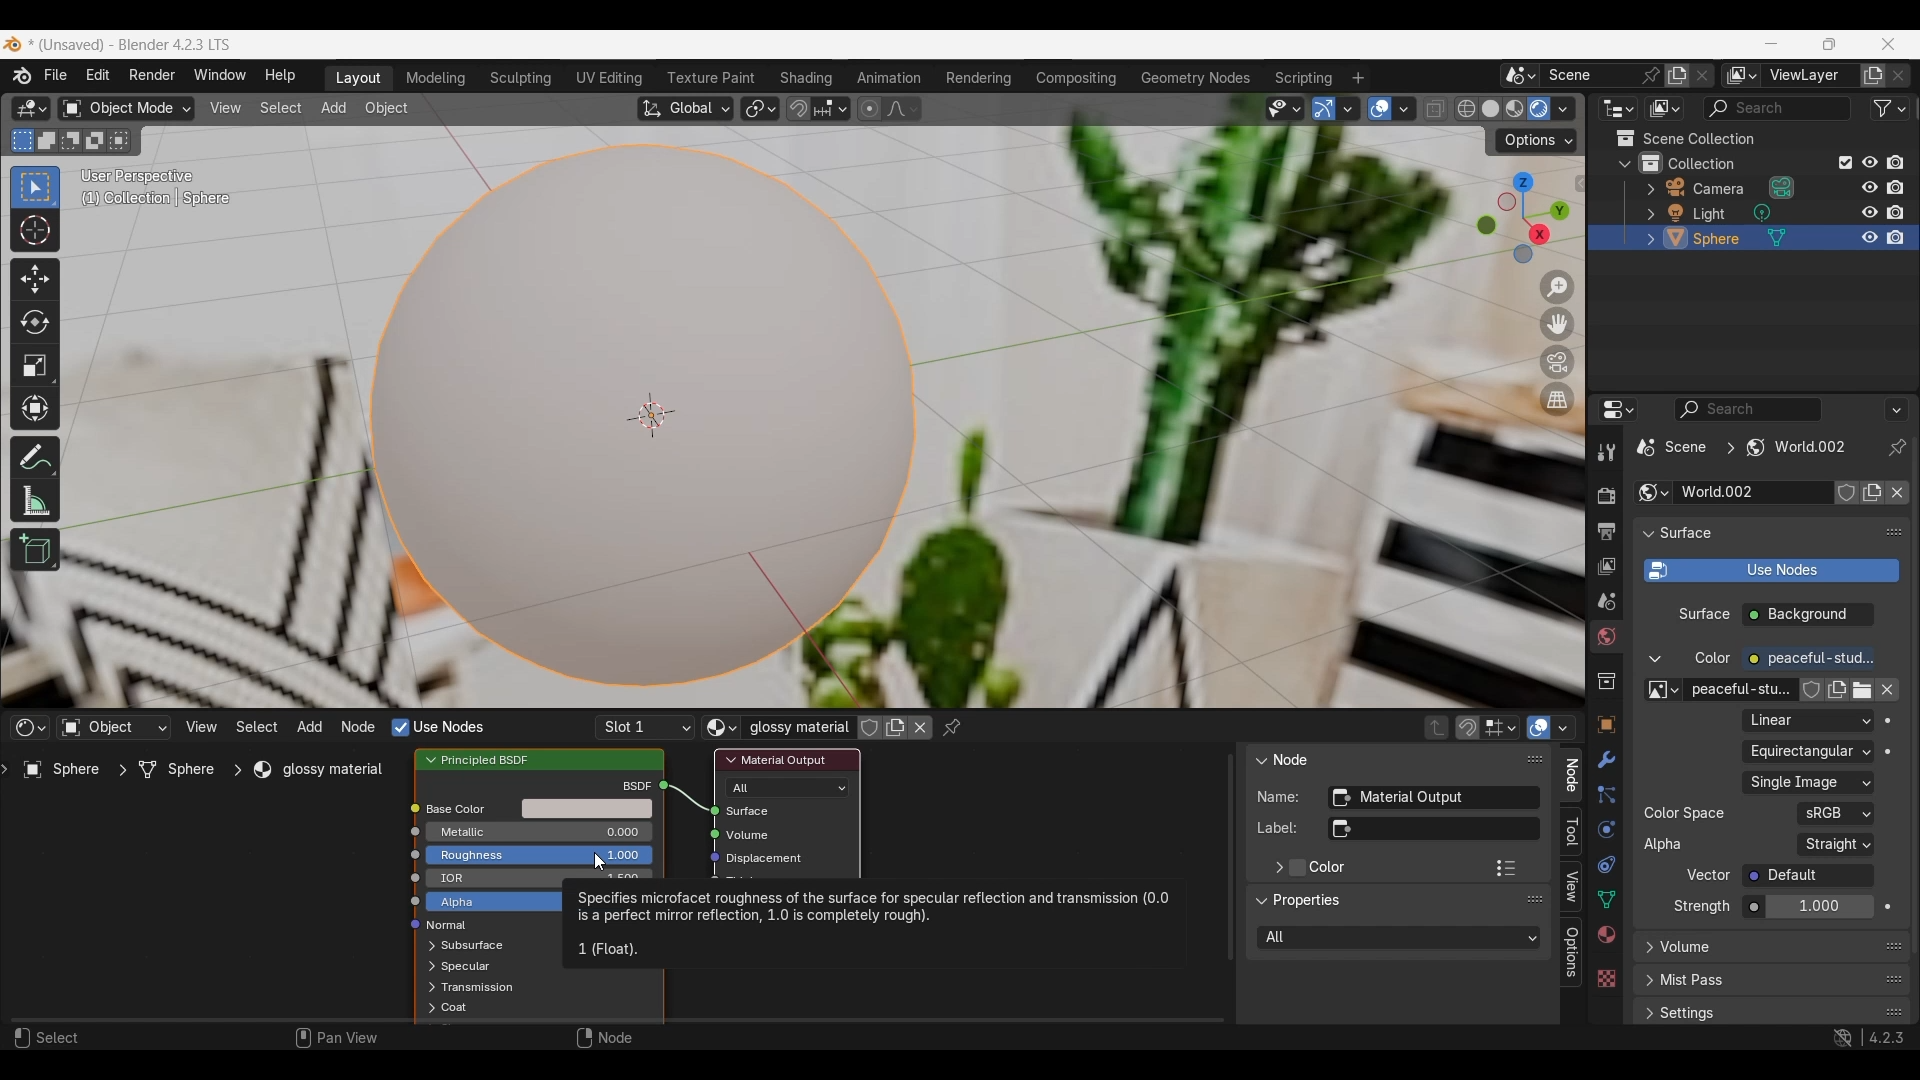  I want to click on Rendered and viewport shading types to use the shades for, so click(1400, 938).